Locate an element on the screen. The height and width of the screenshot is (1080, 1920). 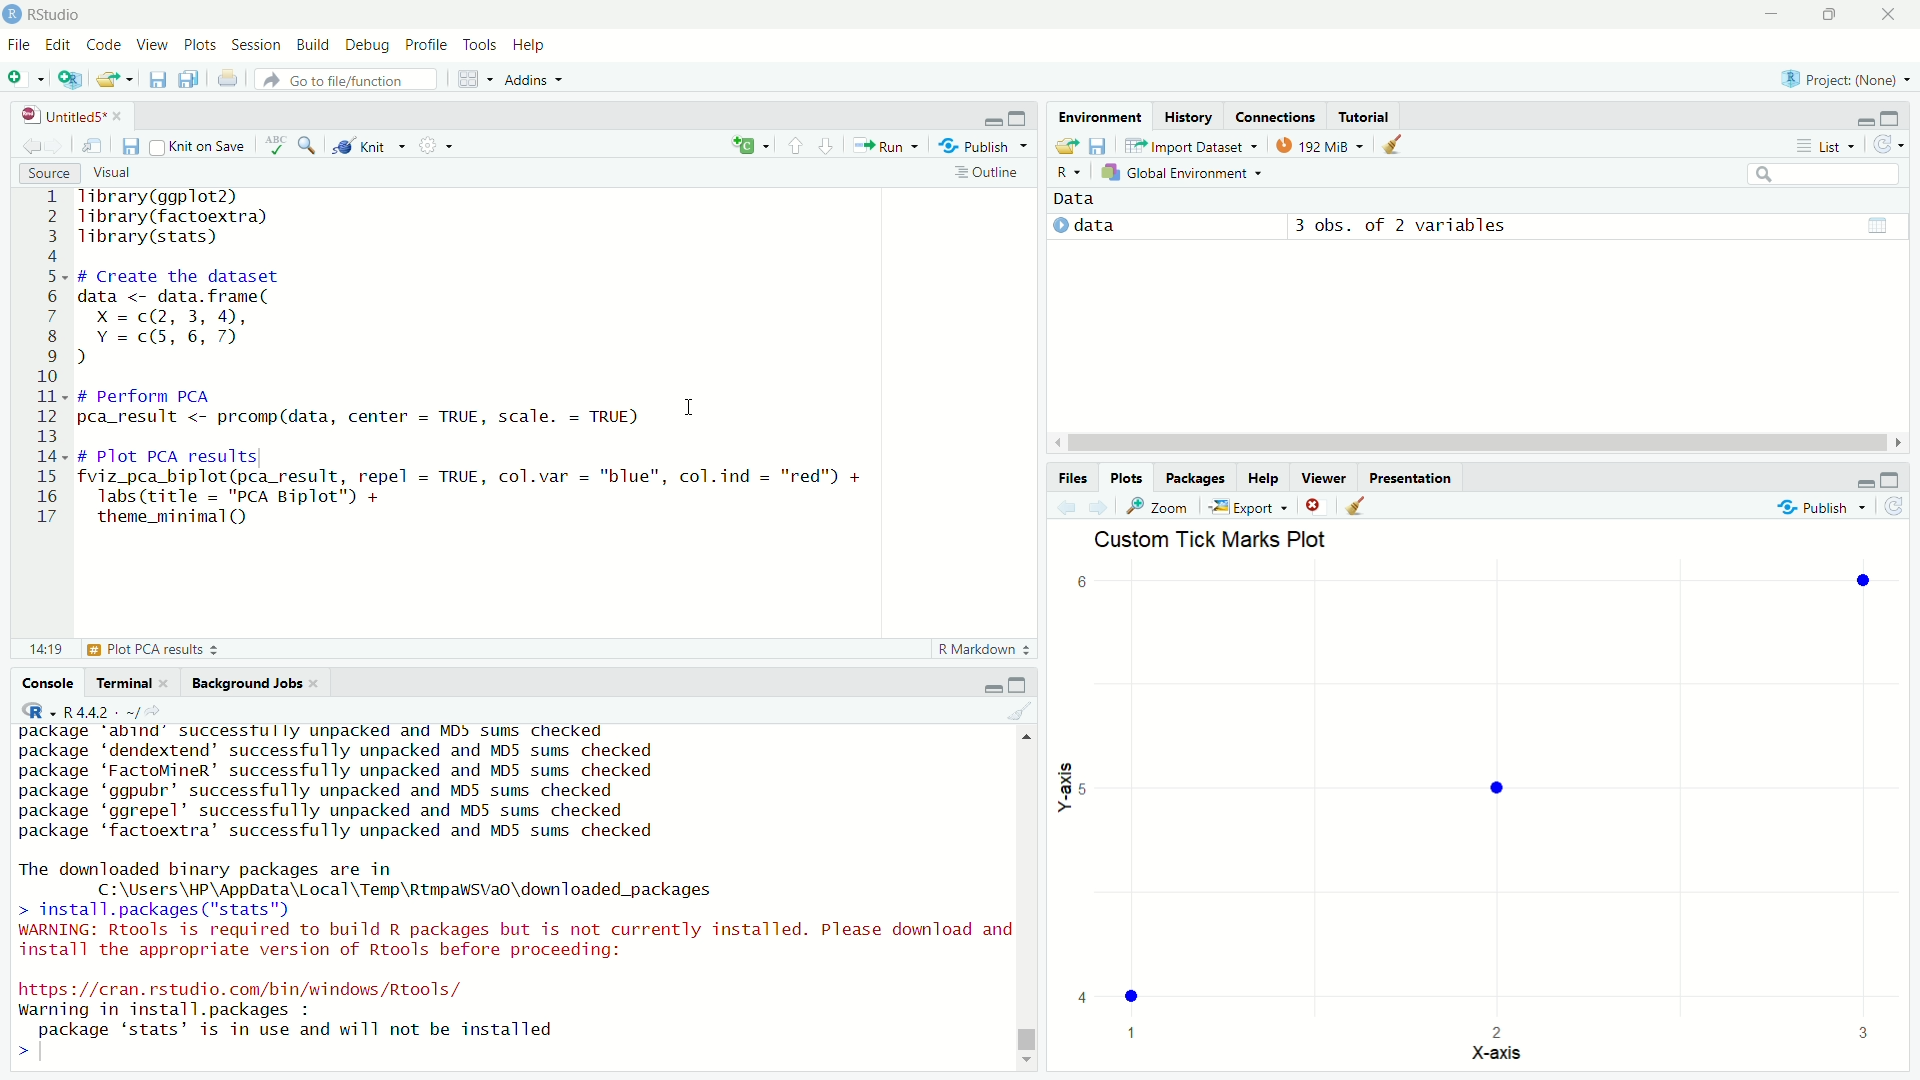
Rstudio is located at coordinates (66, 15).